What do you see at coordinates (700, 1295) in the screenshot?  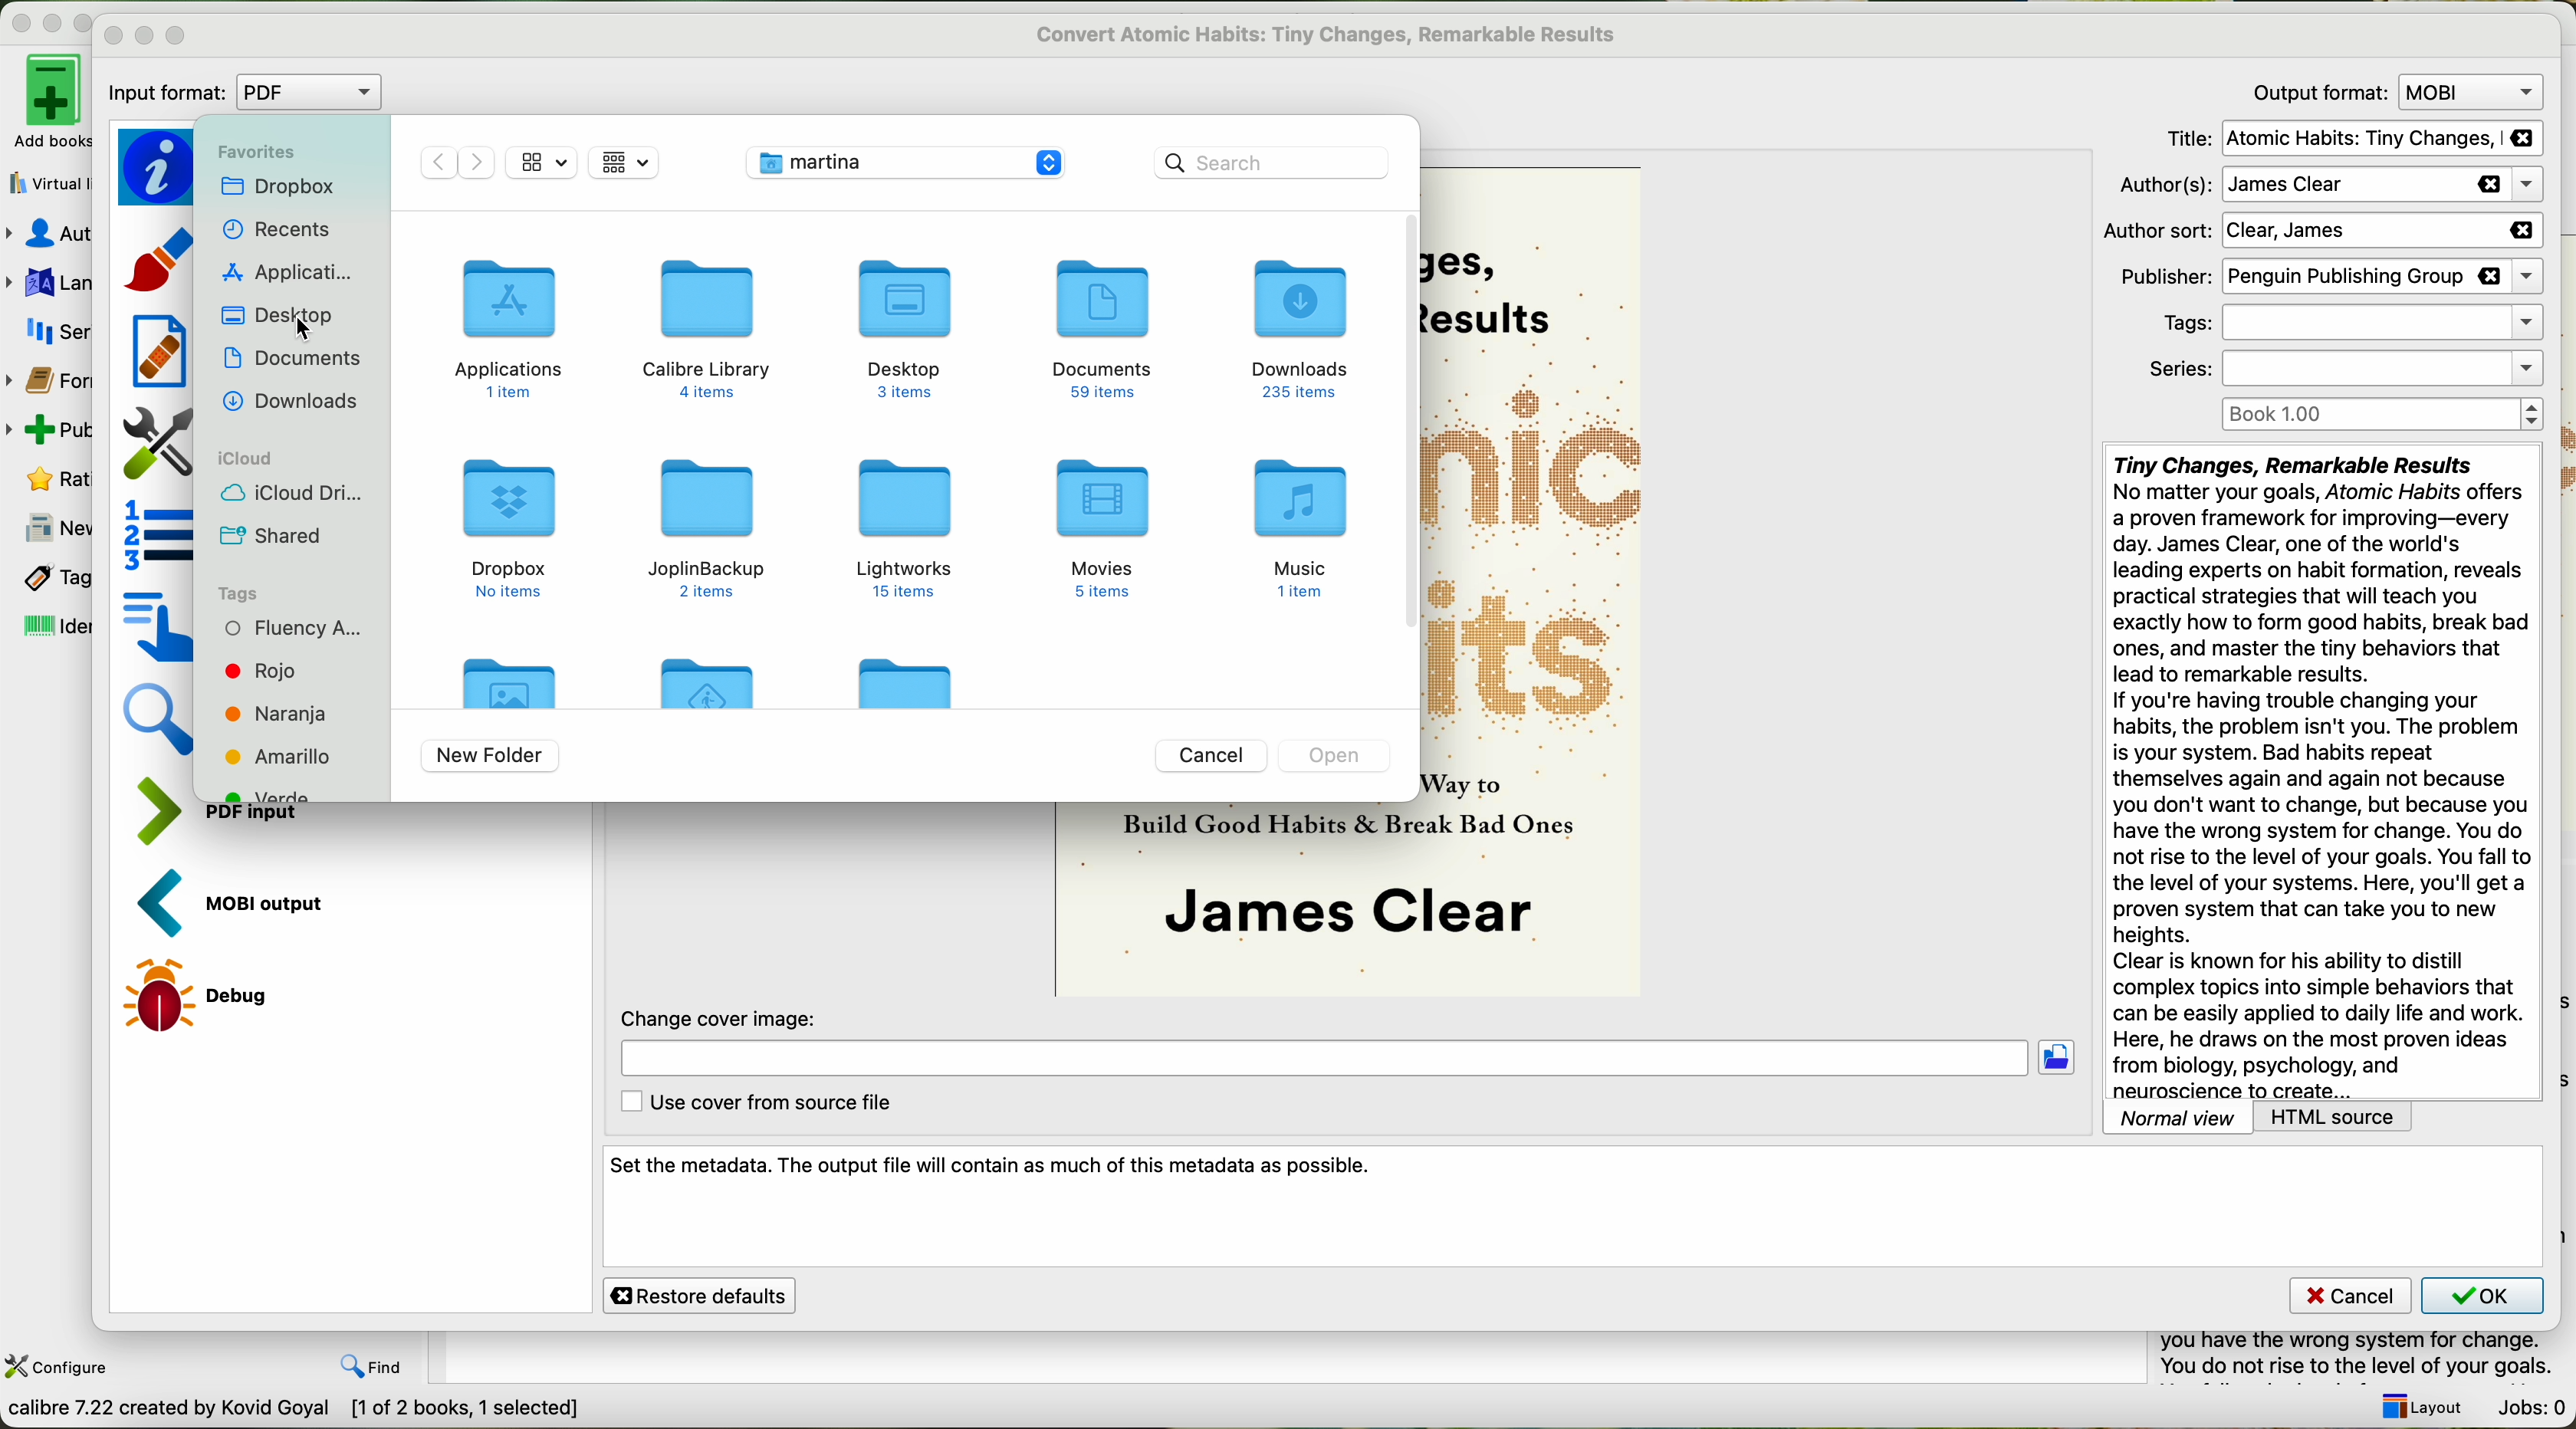 I see `restore defaults` at bounding box center [700, 1295].